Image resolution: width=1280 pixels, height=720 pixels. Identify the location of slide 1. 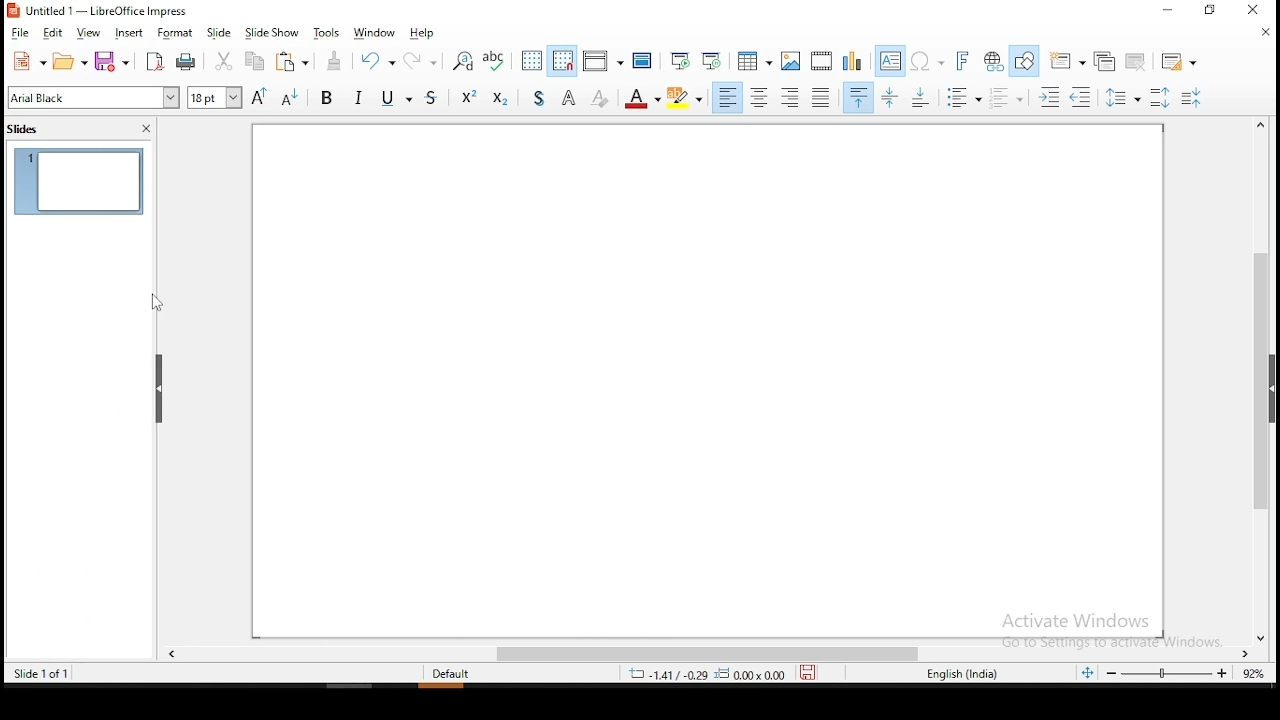
(82, 181).